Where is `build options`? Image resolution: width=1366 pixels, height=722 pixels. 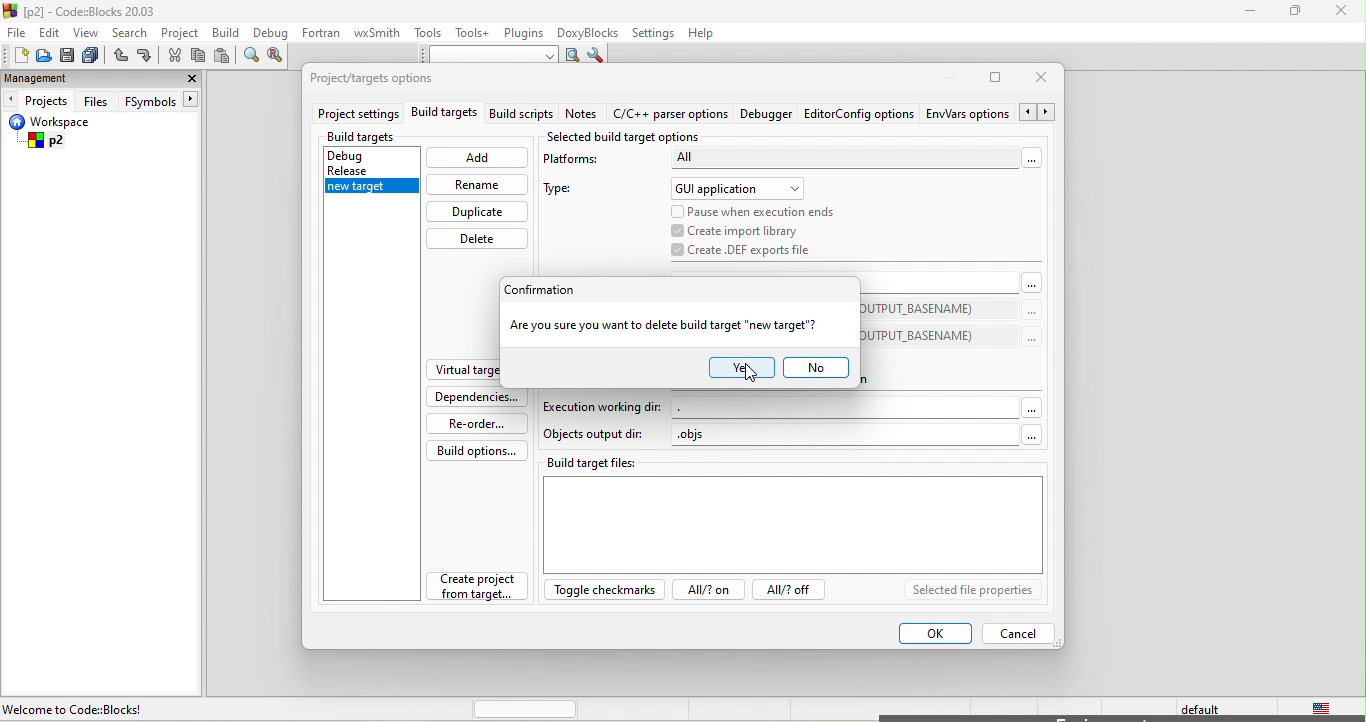
build options is located at coordinates (478, 450).